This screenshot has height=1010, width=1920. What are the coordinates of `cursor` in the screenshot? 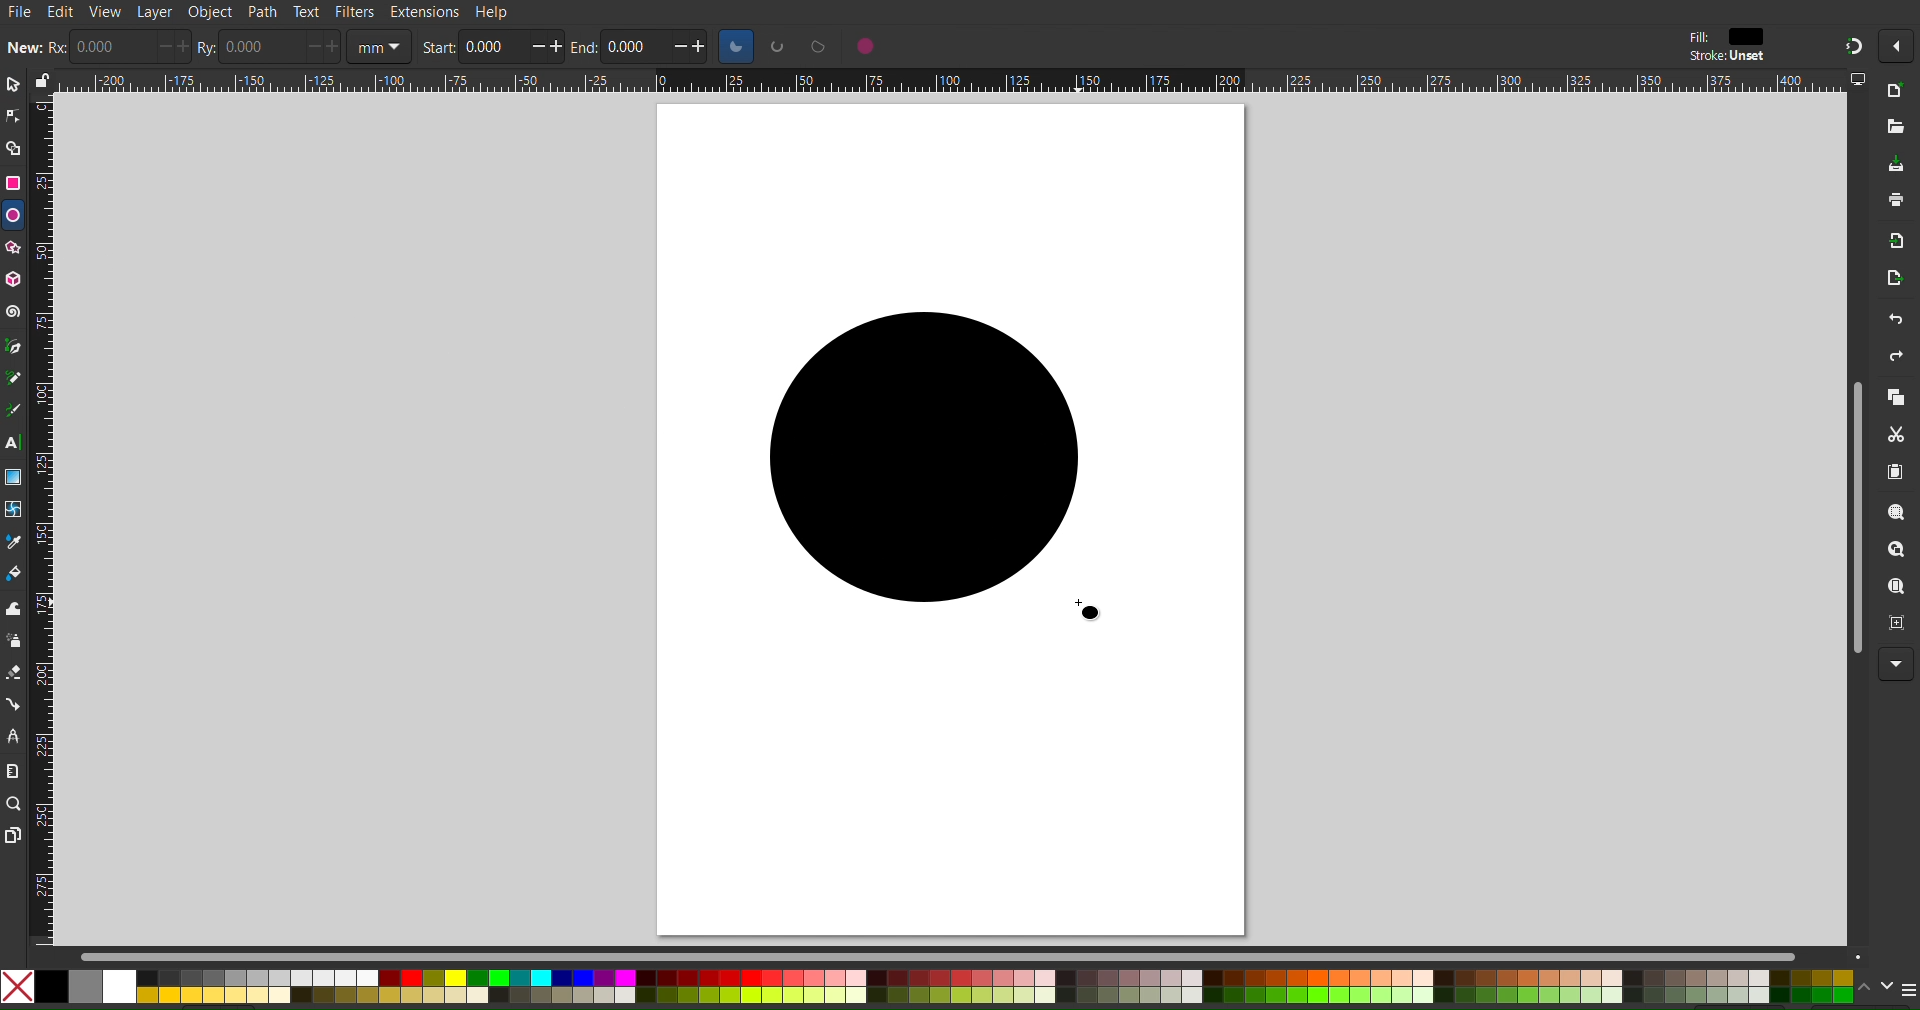 It's located at (1107, 616).